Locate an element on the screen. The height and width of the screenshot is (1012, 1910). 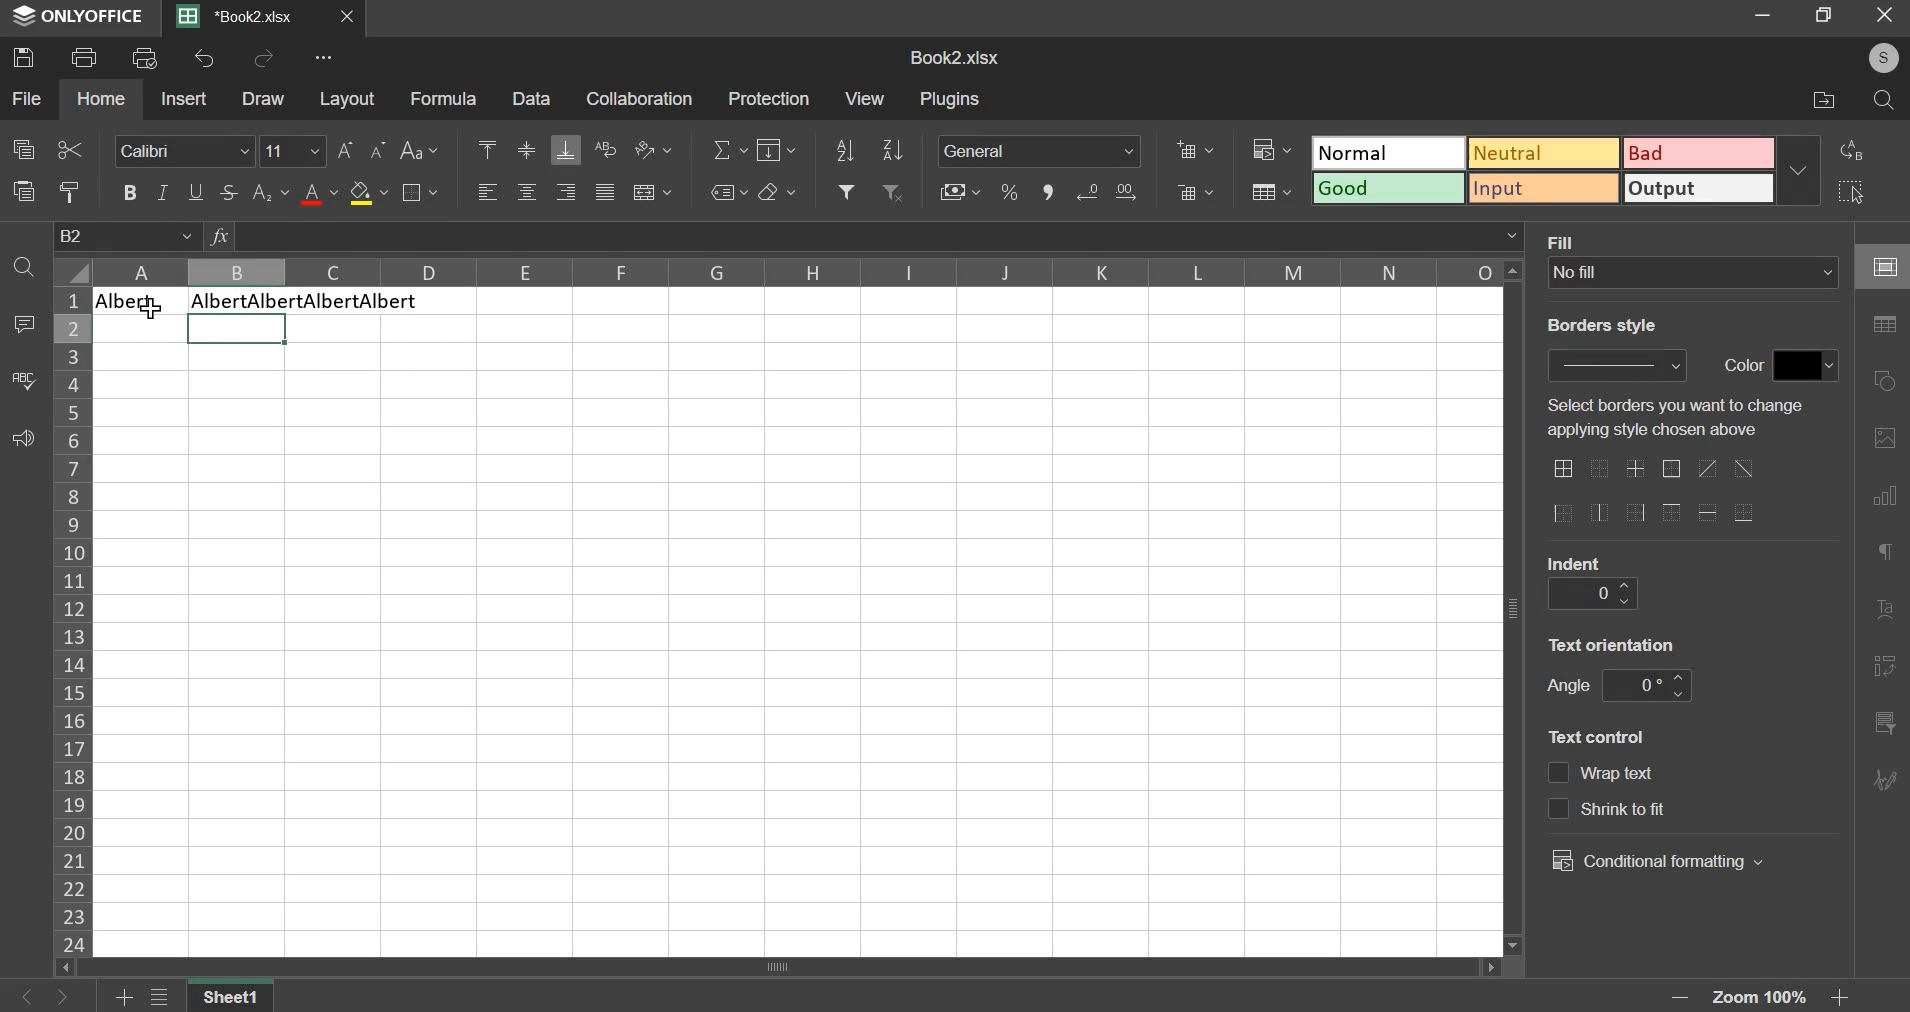
file menu is located at coordinates (161, 997).